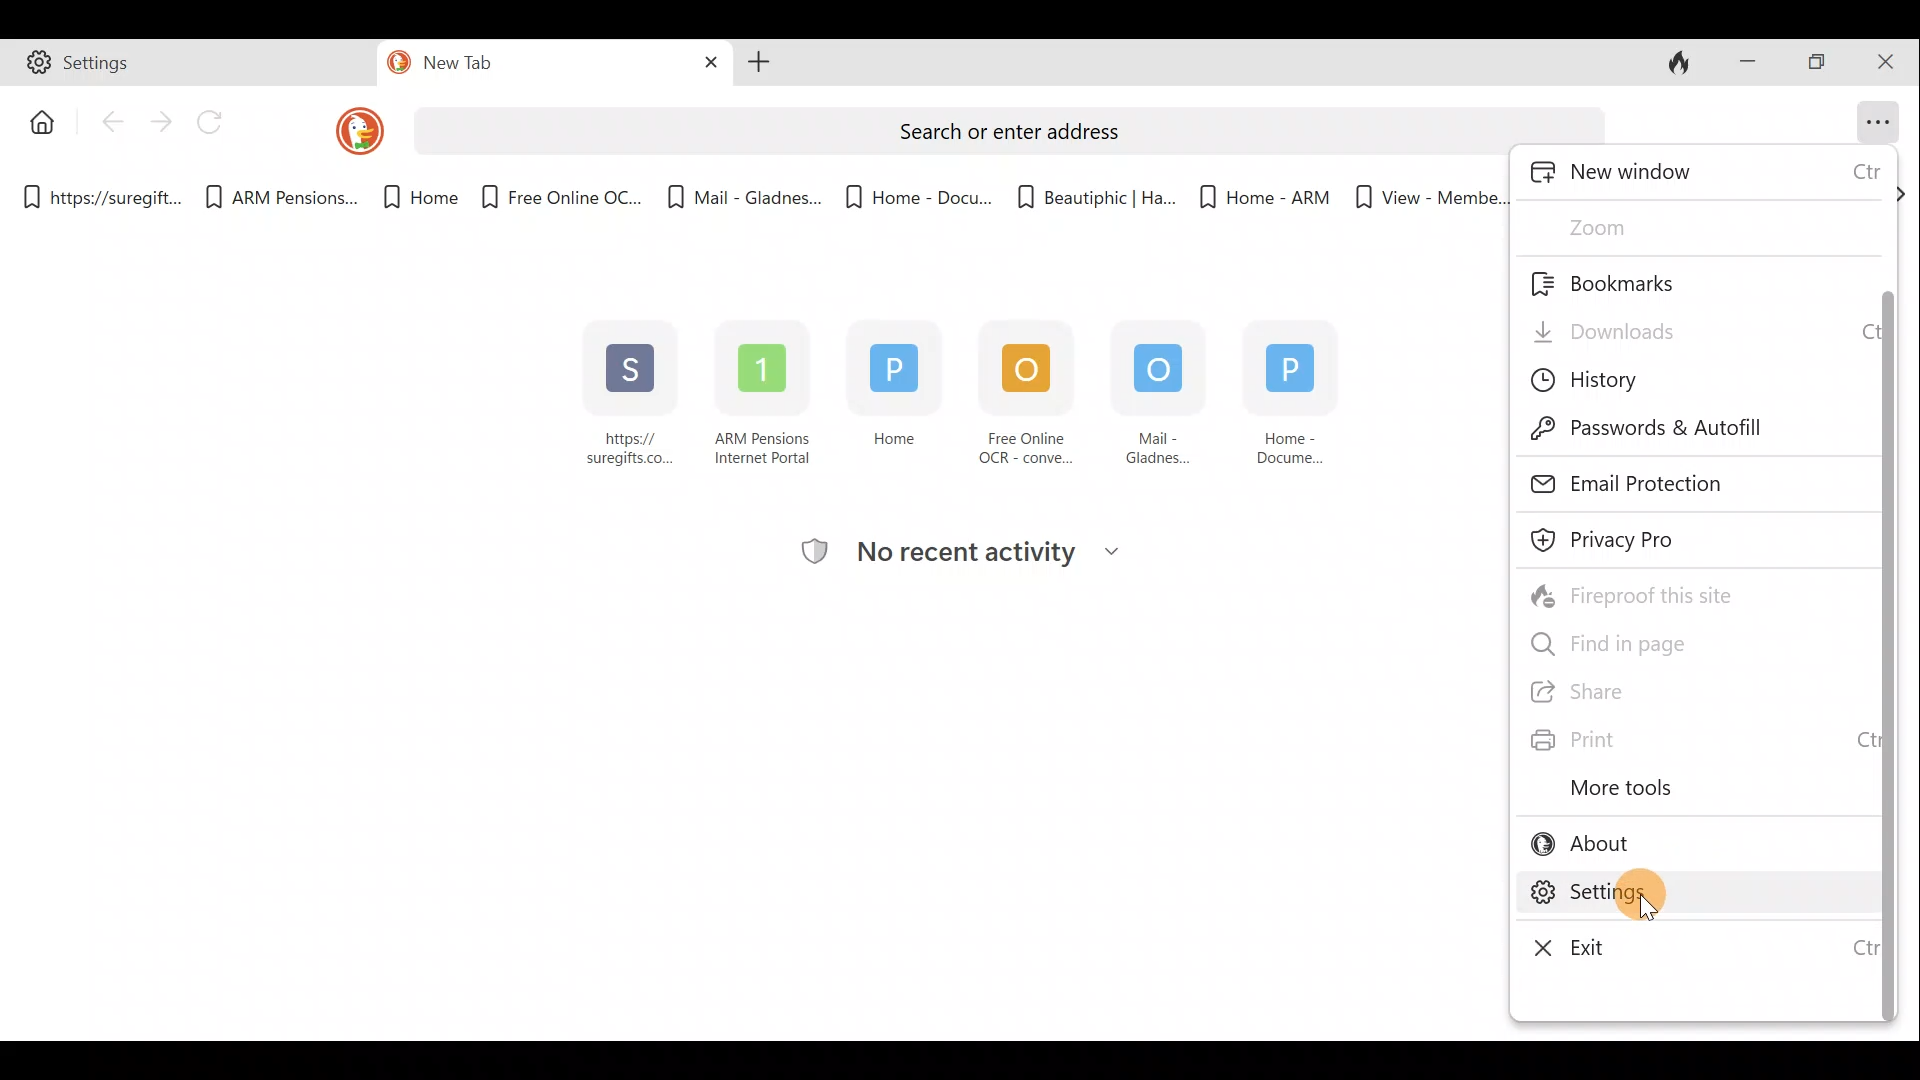 This screenshot has height=1080, width=1920. What do you see at coordinates (1616, 694) in the screenshot?
I see `Share` at bounding box center [1616, 694].